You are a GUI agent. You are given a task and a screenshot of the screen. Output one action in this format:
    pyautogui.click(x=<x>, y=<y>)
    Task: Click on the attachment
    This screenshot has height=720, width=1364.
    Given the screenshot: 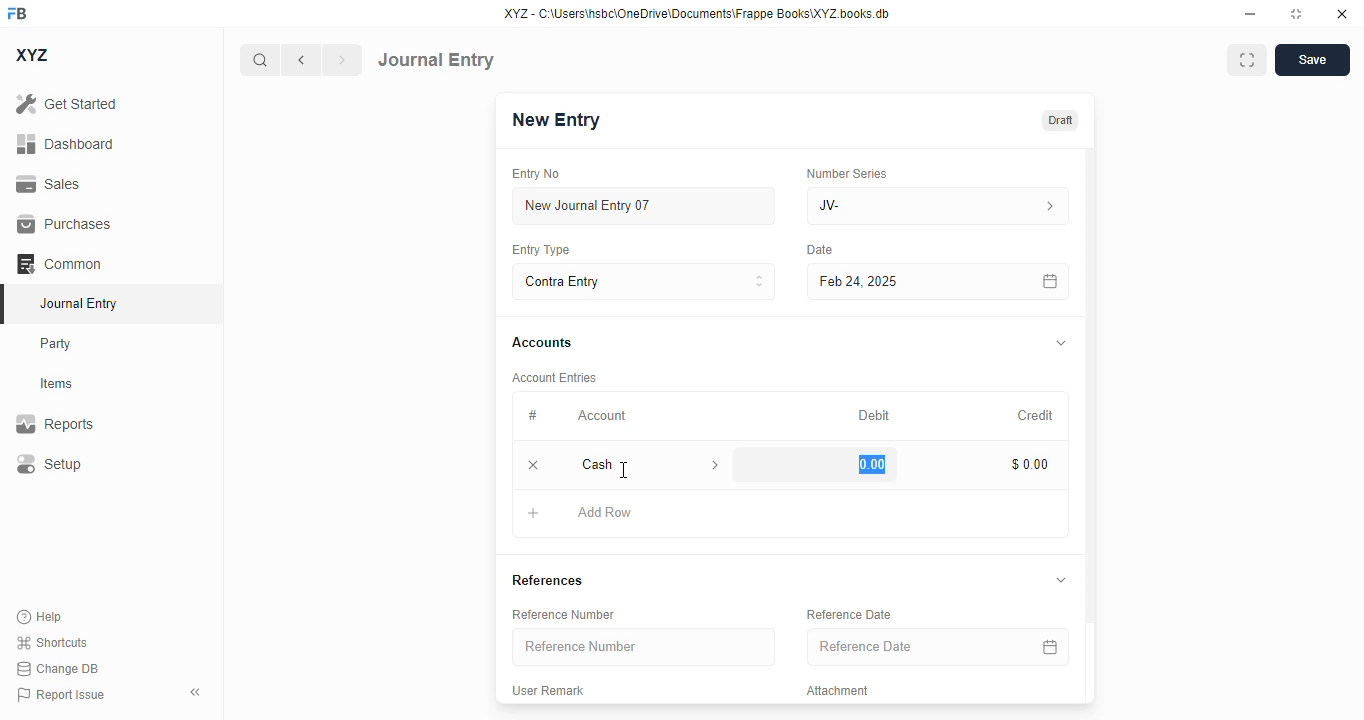 What is the action you would take?
    pyautogui.click(x=840, y=691)
    